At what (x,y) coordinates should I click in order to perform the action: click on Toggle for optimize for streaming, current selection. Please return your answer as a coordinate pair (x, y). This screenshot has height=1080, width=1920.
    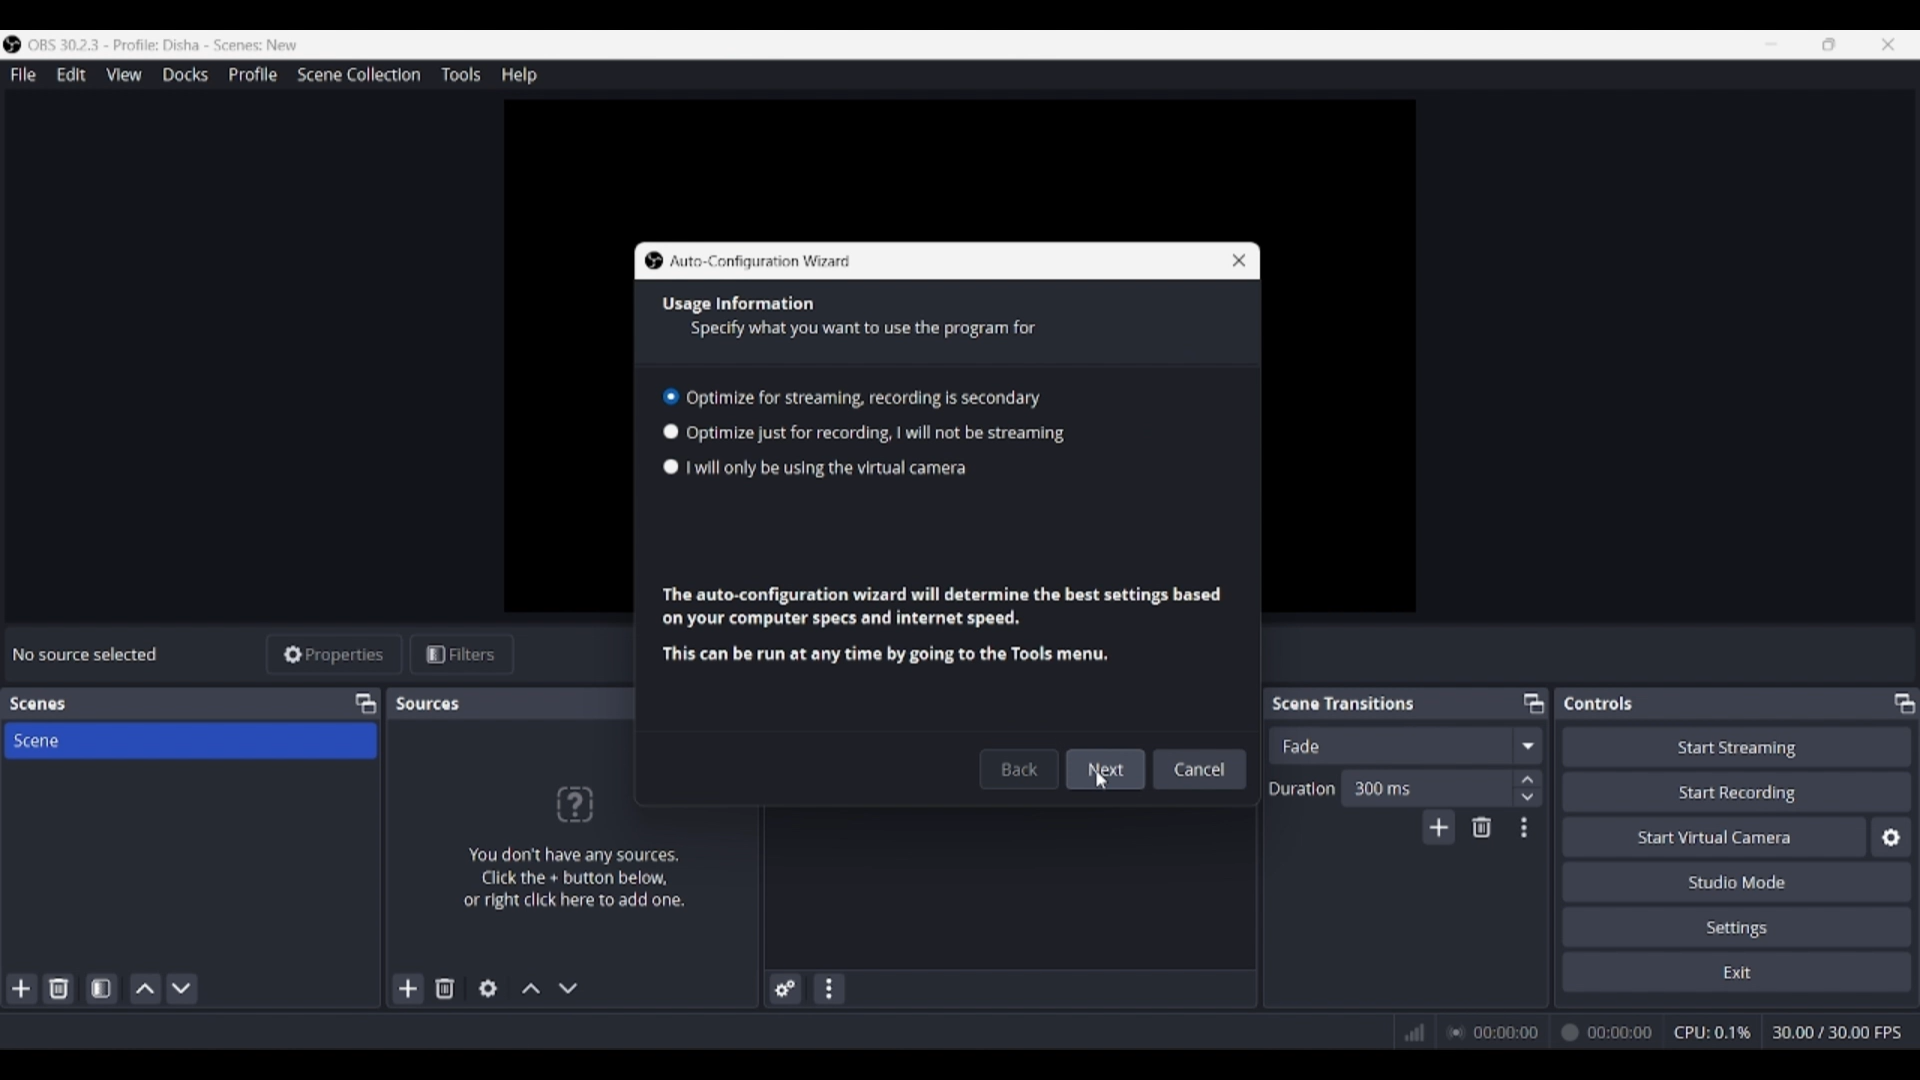
    Looking at the image, I should click on (852, 395).